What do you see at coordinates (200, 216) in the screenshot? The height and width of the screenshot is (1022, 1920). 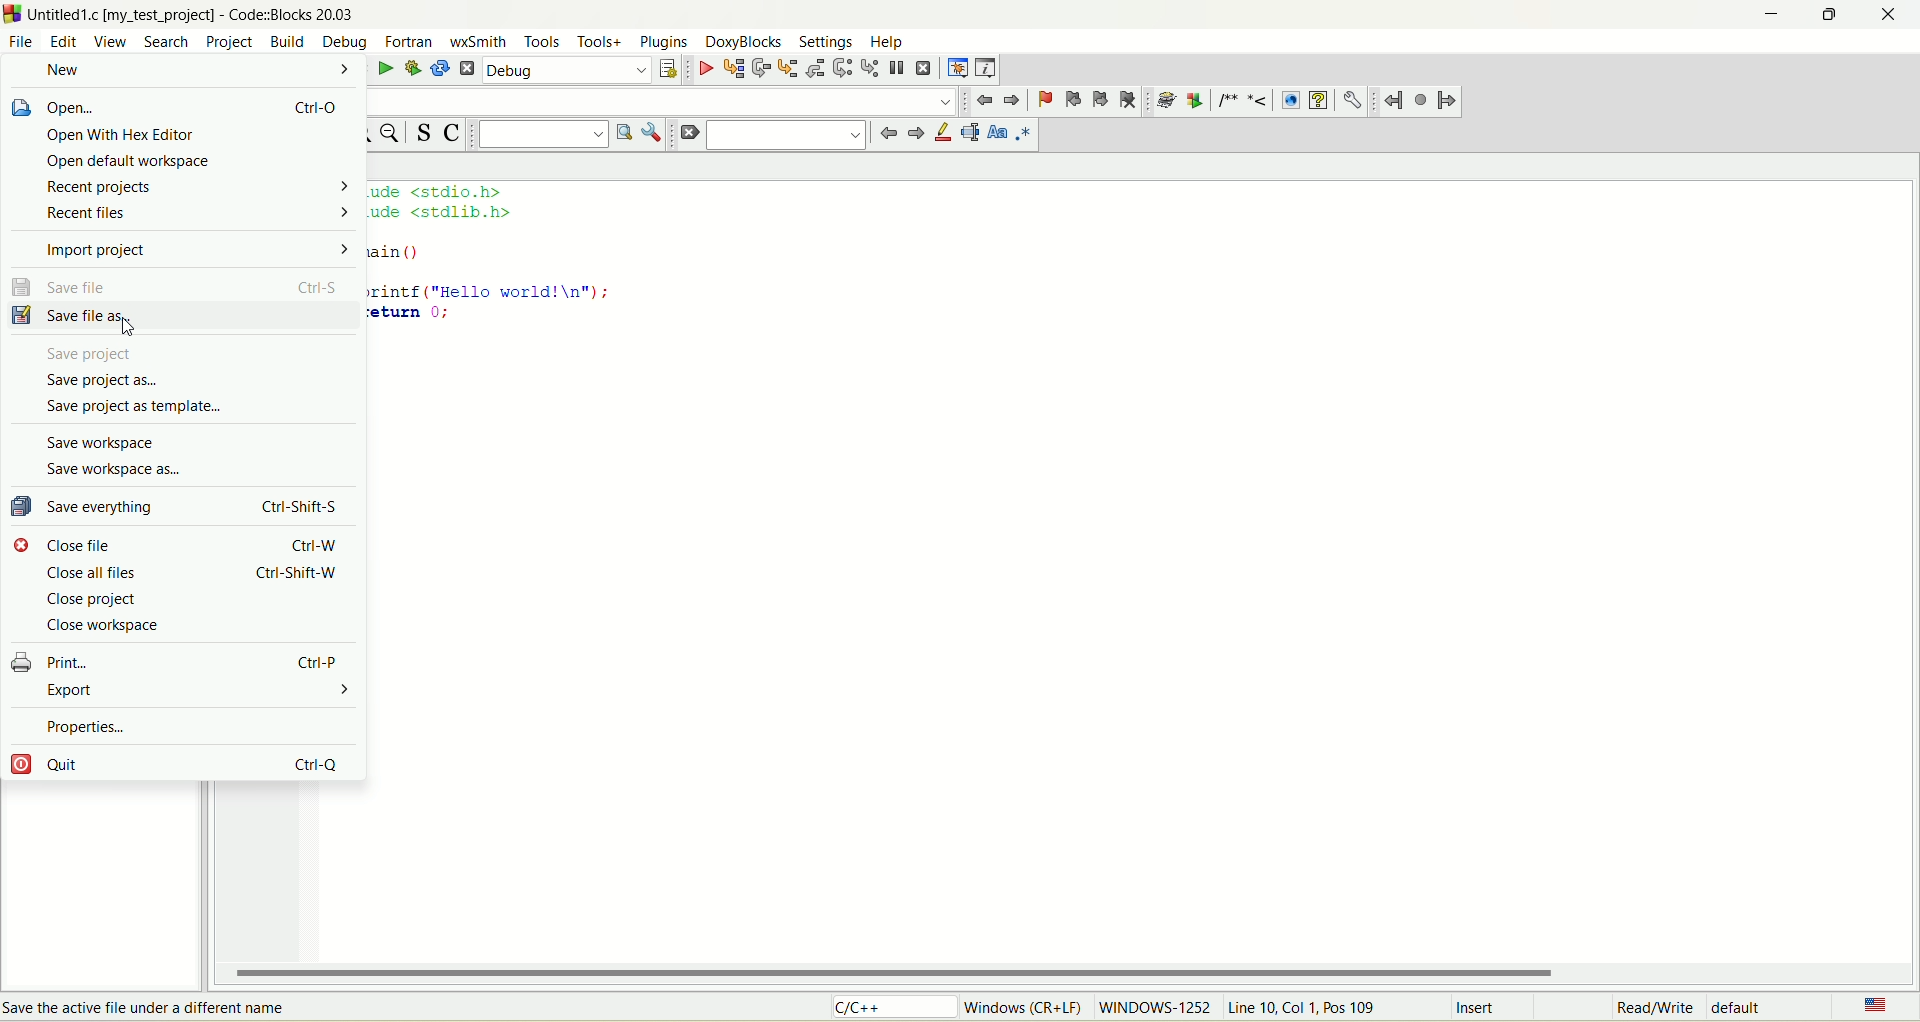 I see `recent files` at bounding box center [200, 216].